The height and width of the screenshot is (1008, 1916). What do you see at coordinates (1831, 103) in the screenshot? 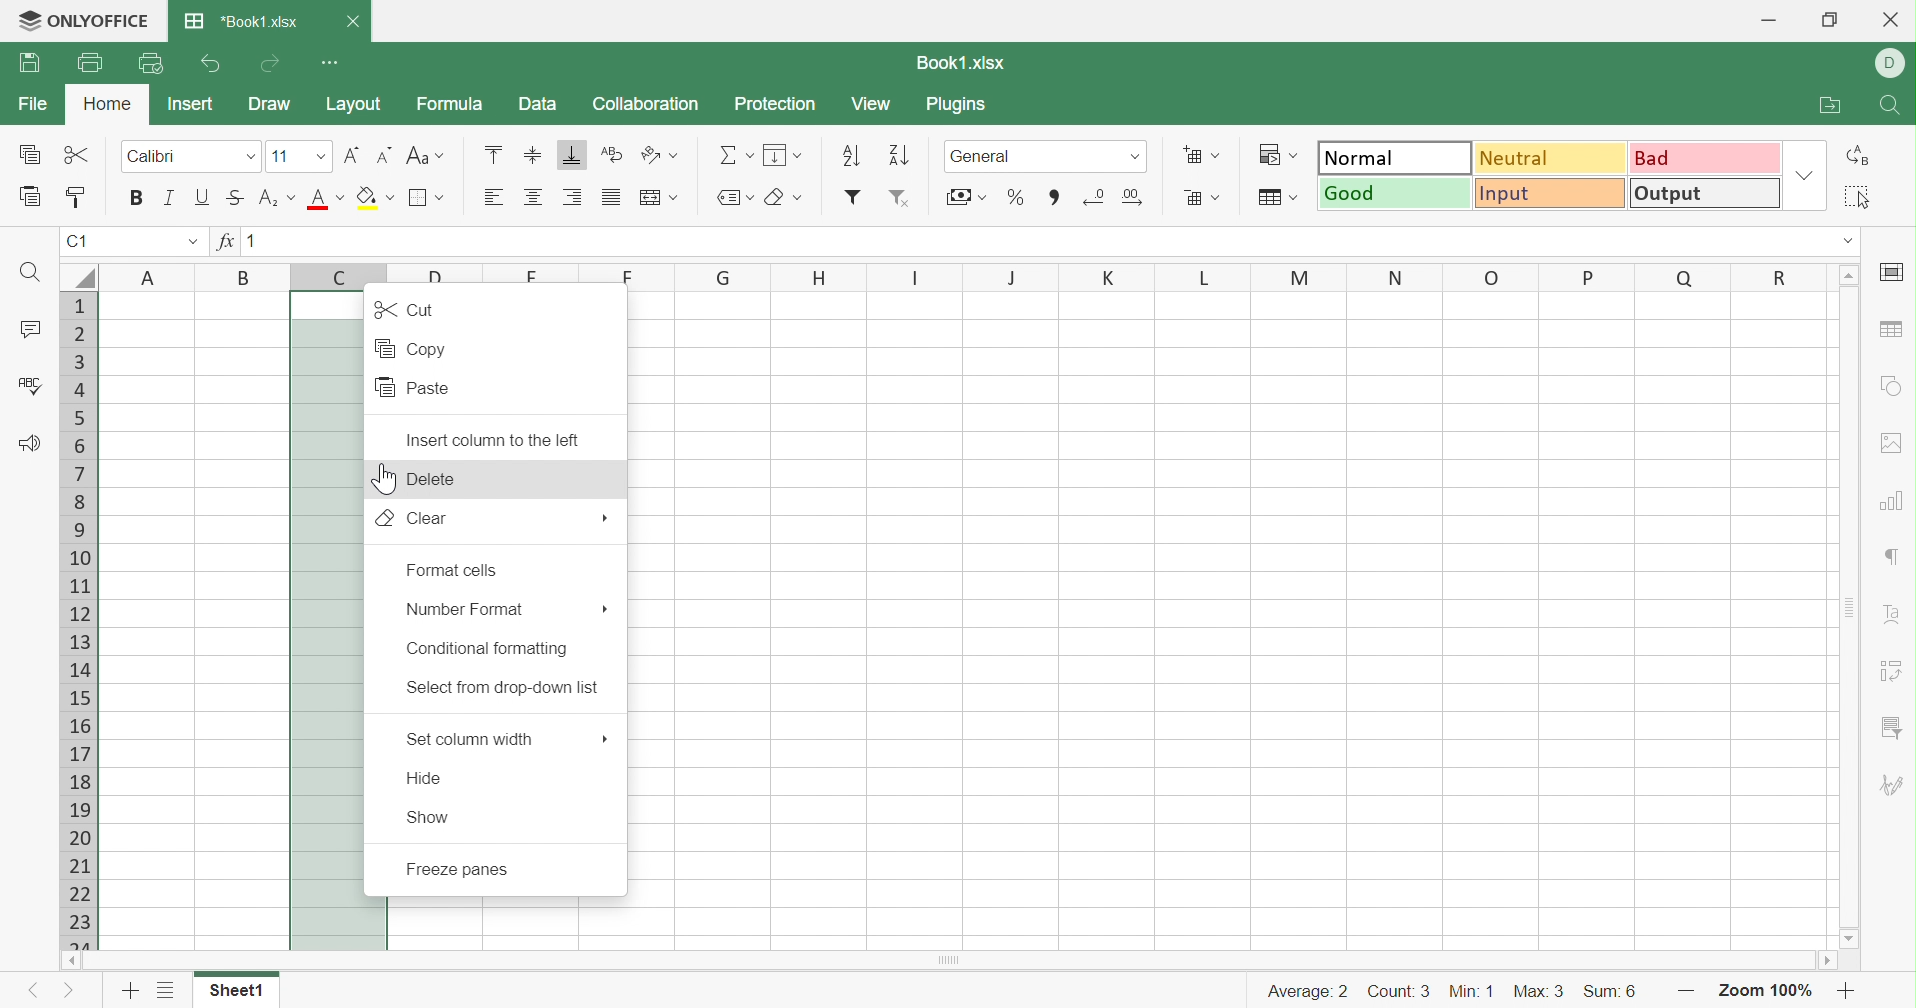
I see `Open file location` at bounding box center [1831, 103].